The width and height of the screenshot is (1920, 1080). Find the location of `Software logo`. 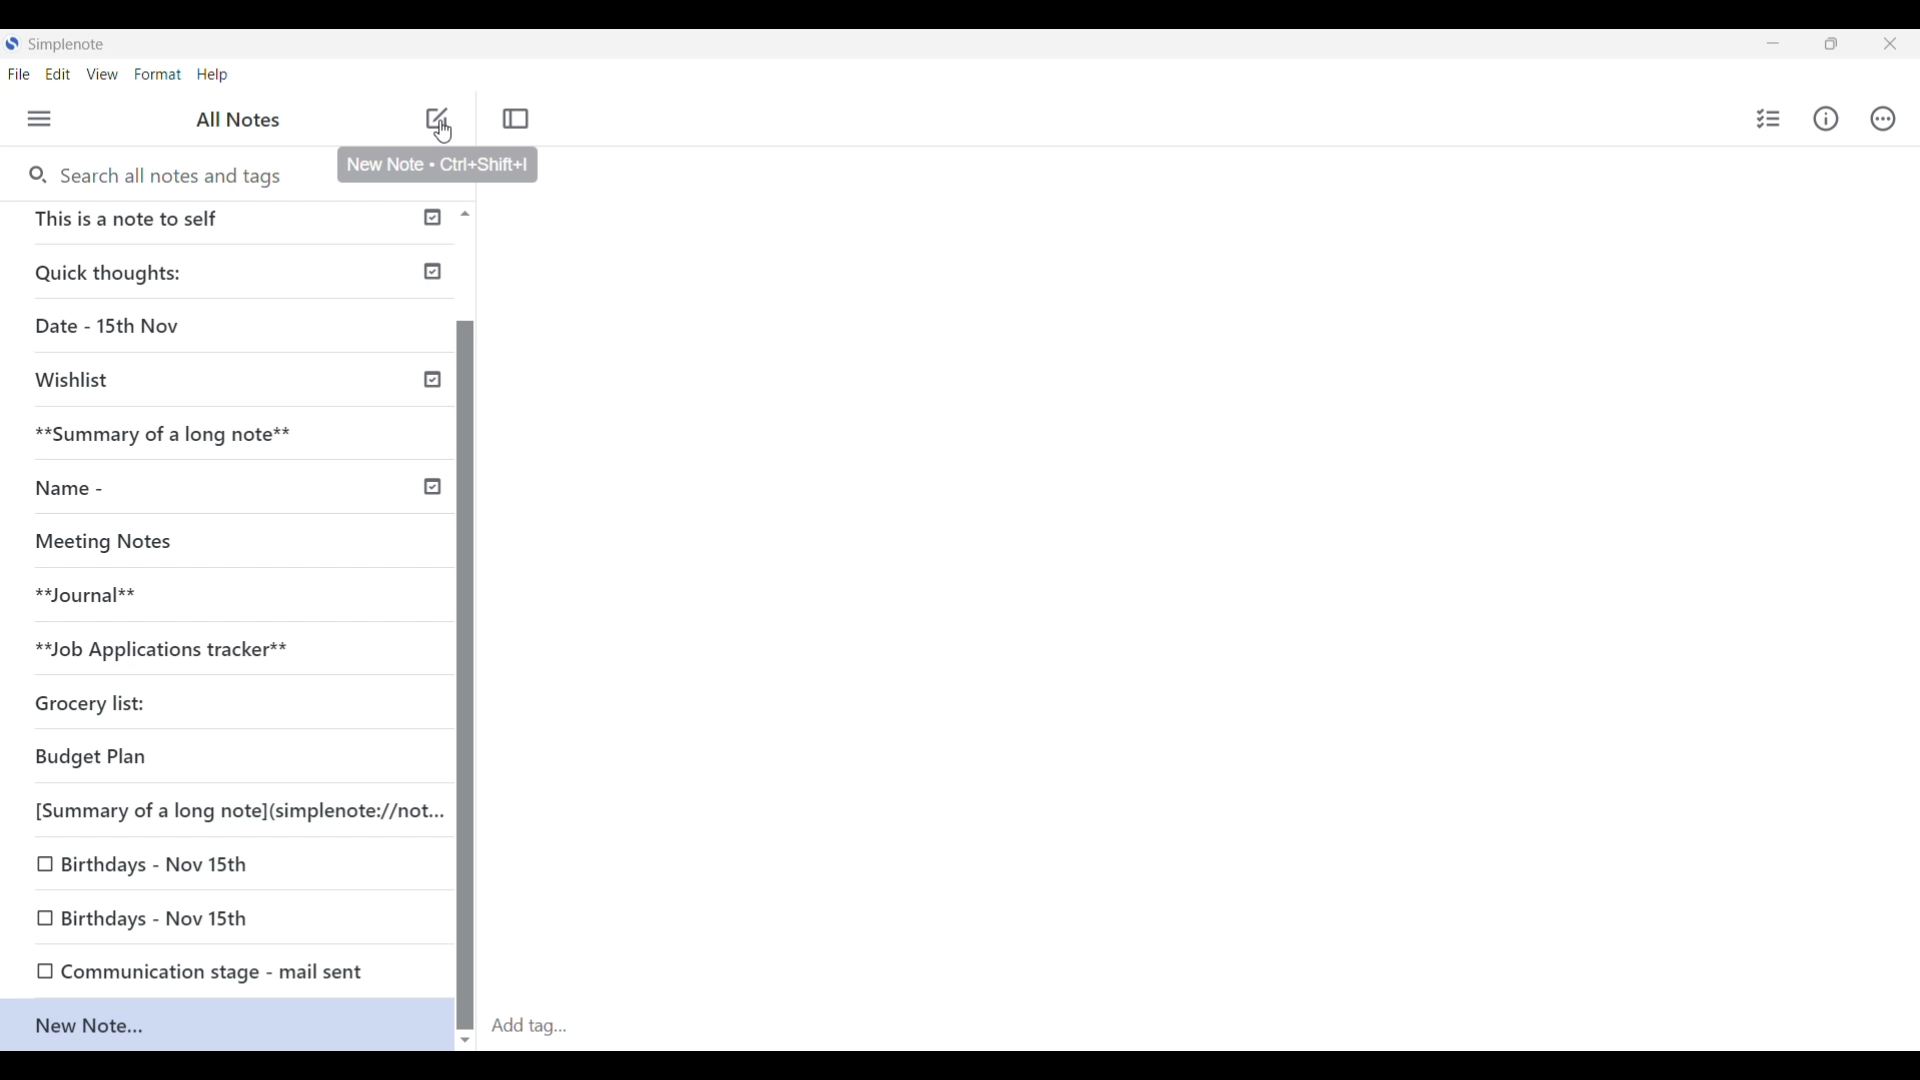

Software logo is located at coordinates (11, 43).